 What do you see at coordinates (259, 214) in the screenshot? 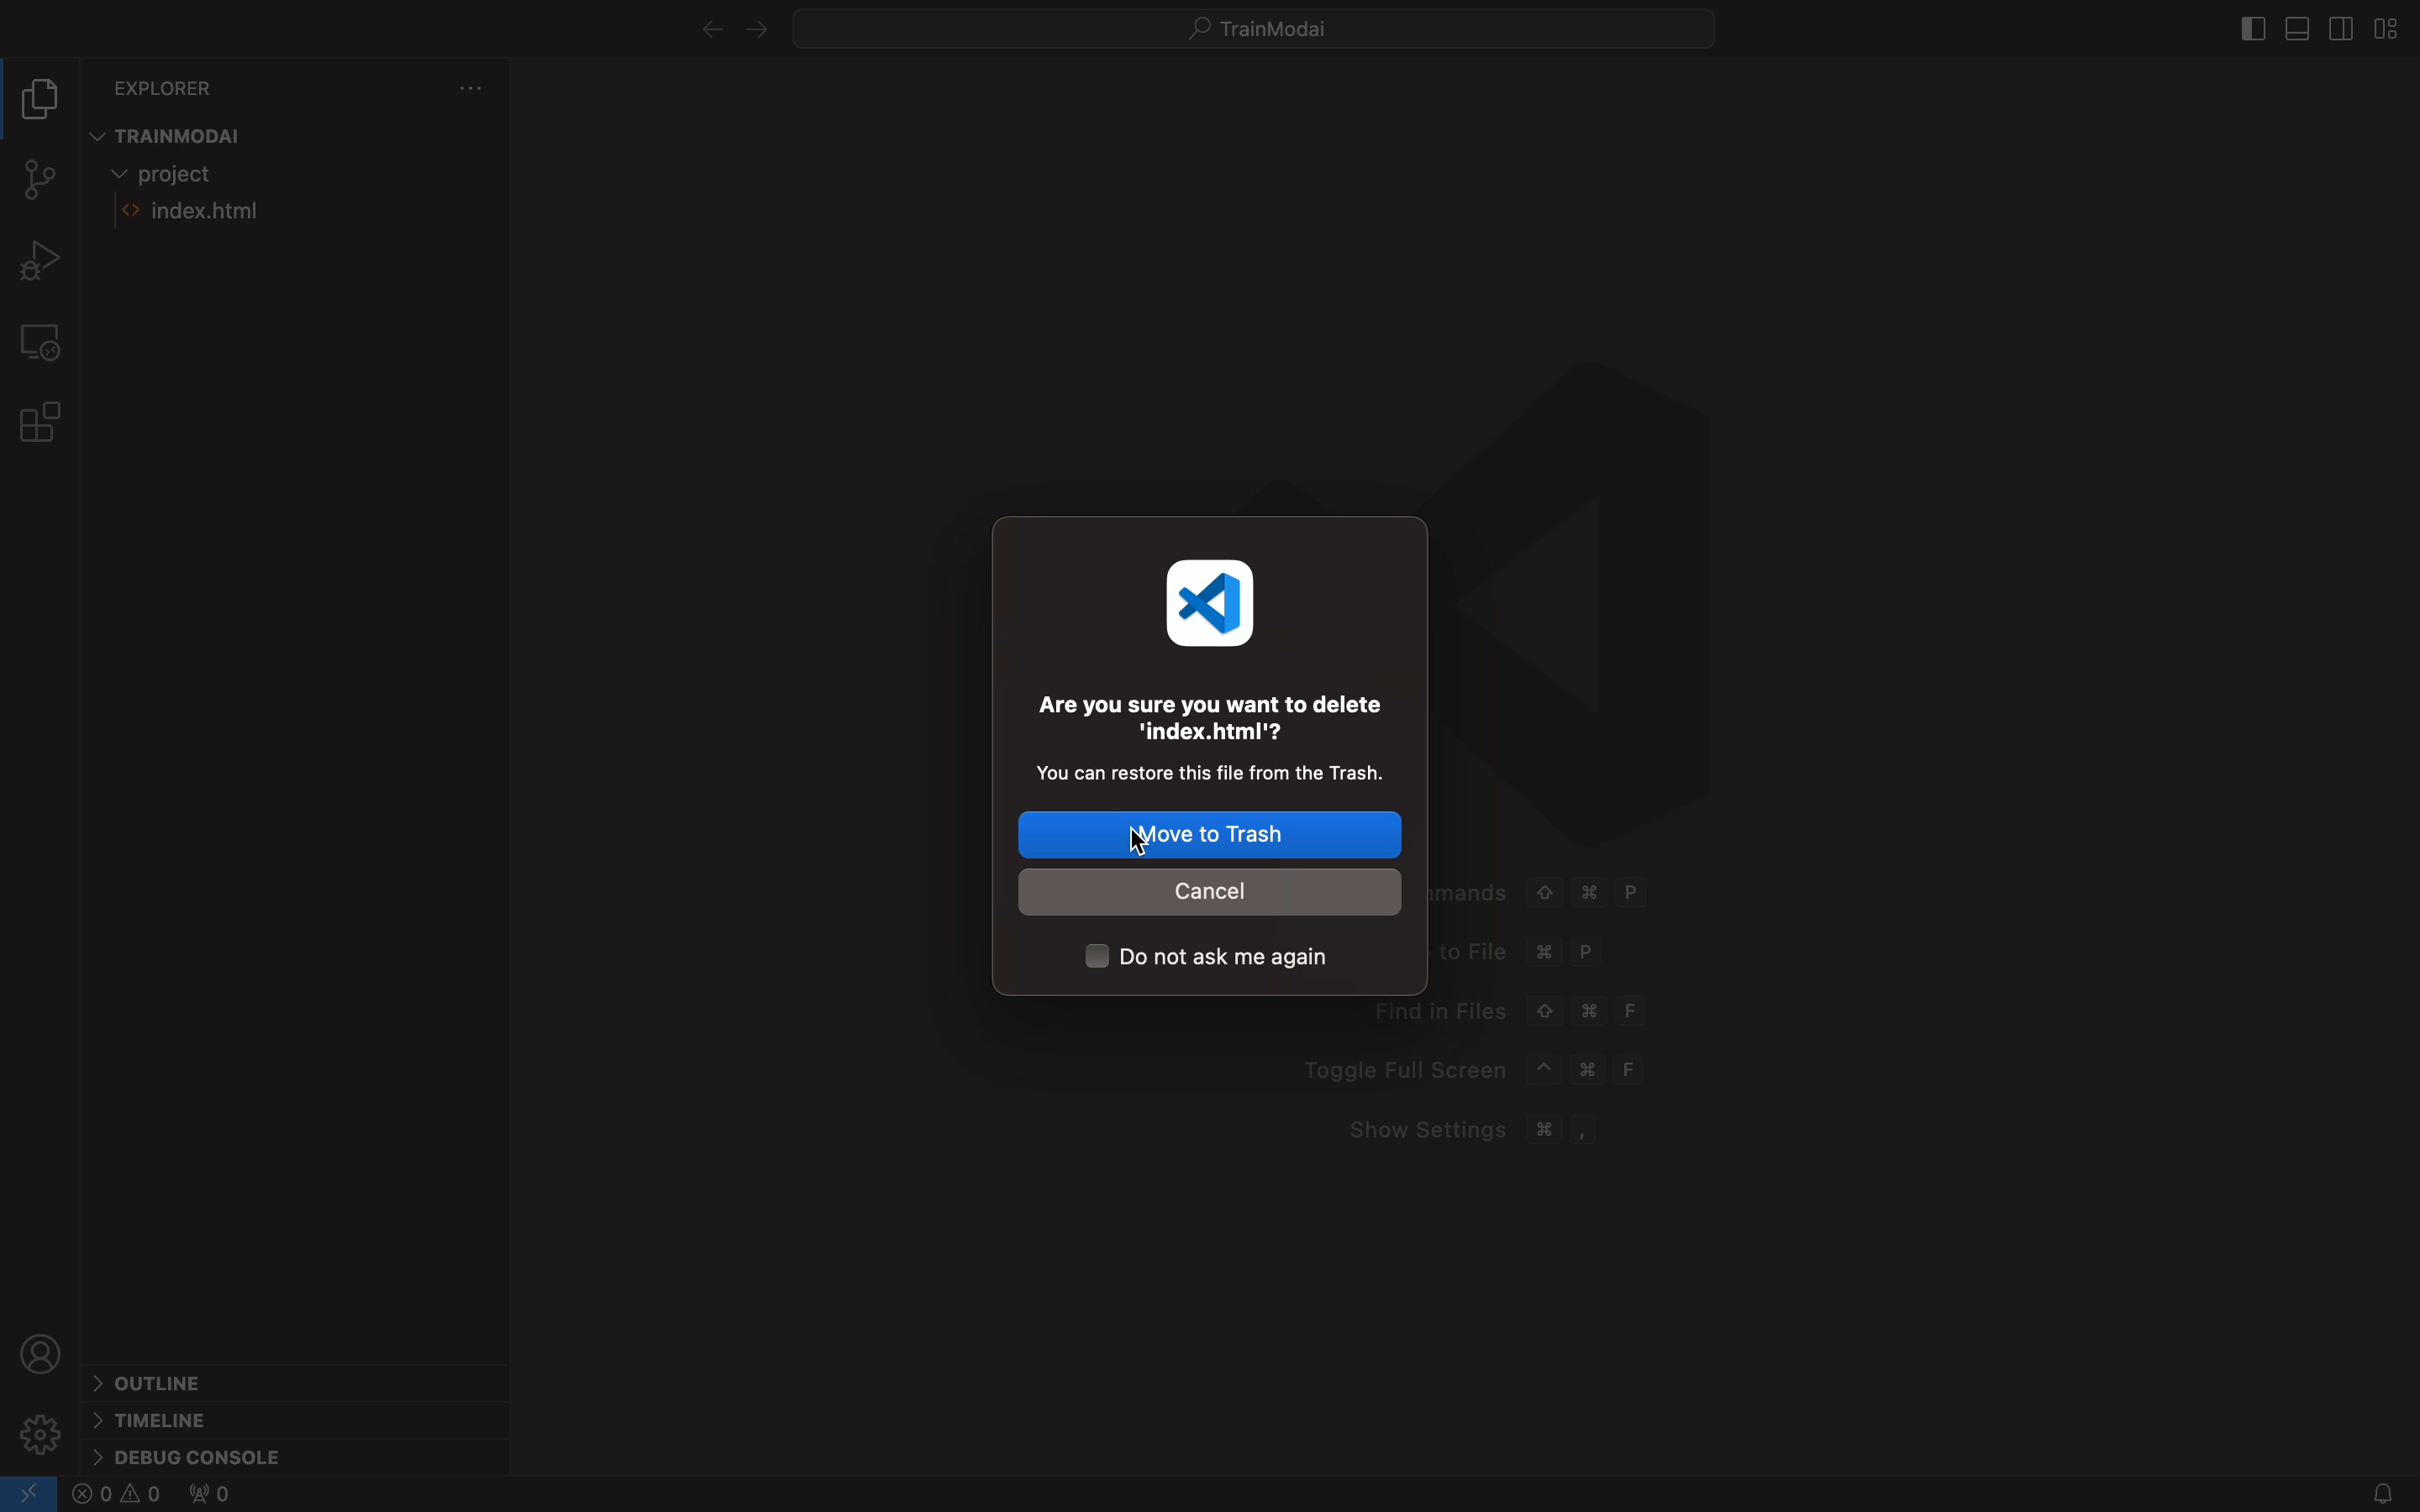
I see `file` at bounding box center [259, 214].